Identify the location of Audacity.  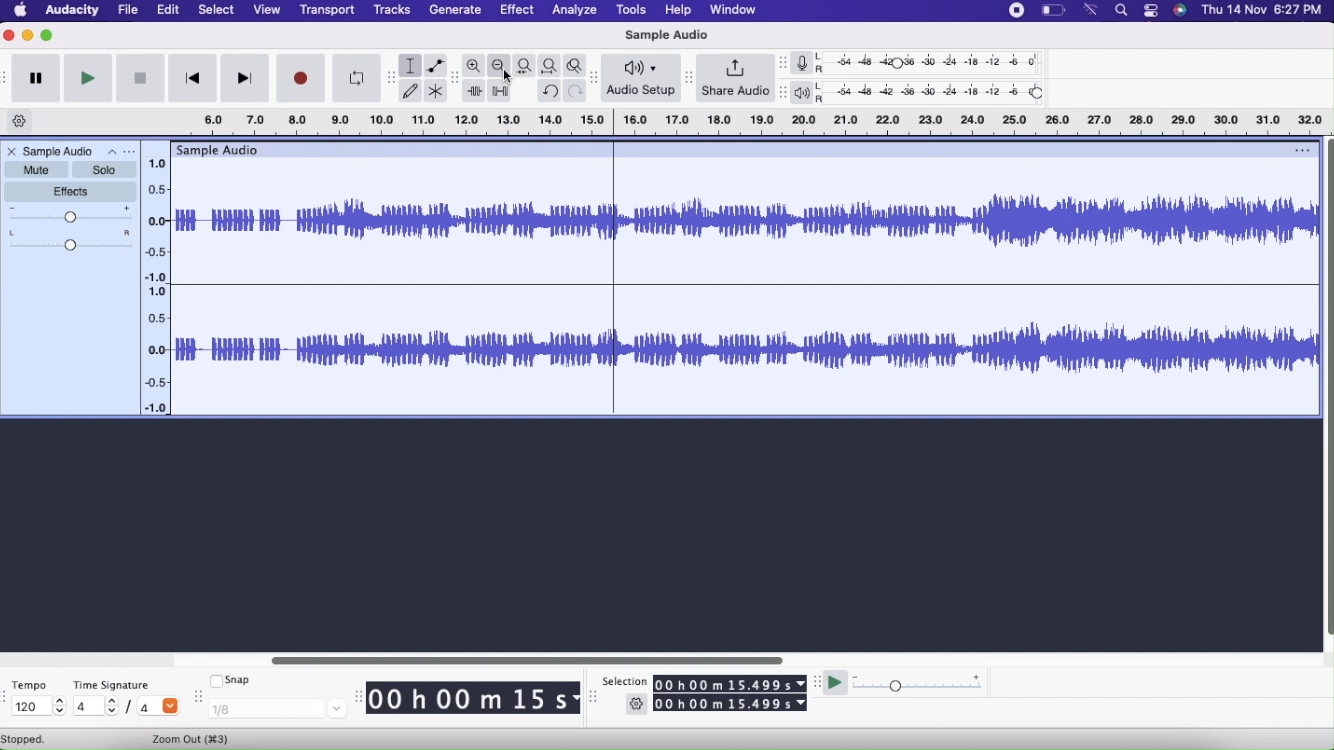
(75, 10).